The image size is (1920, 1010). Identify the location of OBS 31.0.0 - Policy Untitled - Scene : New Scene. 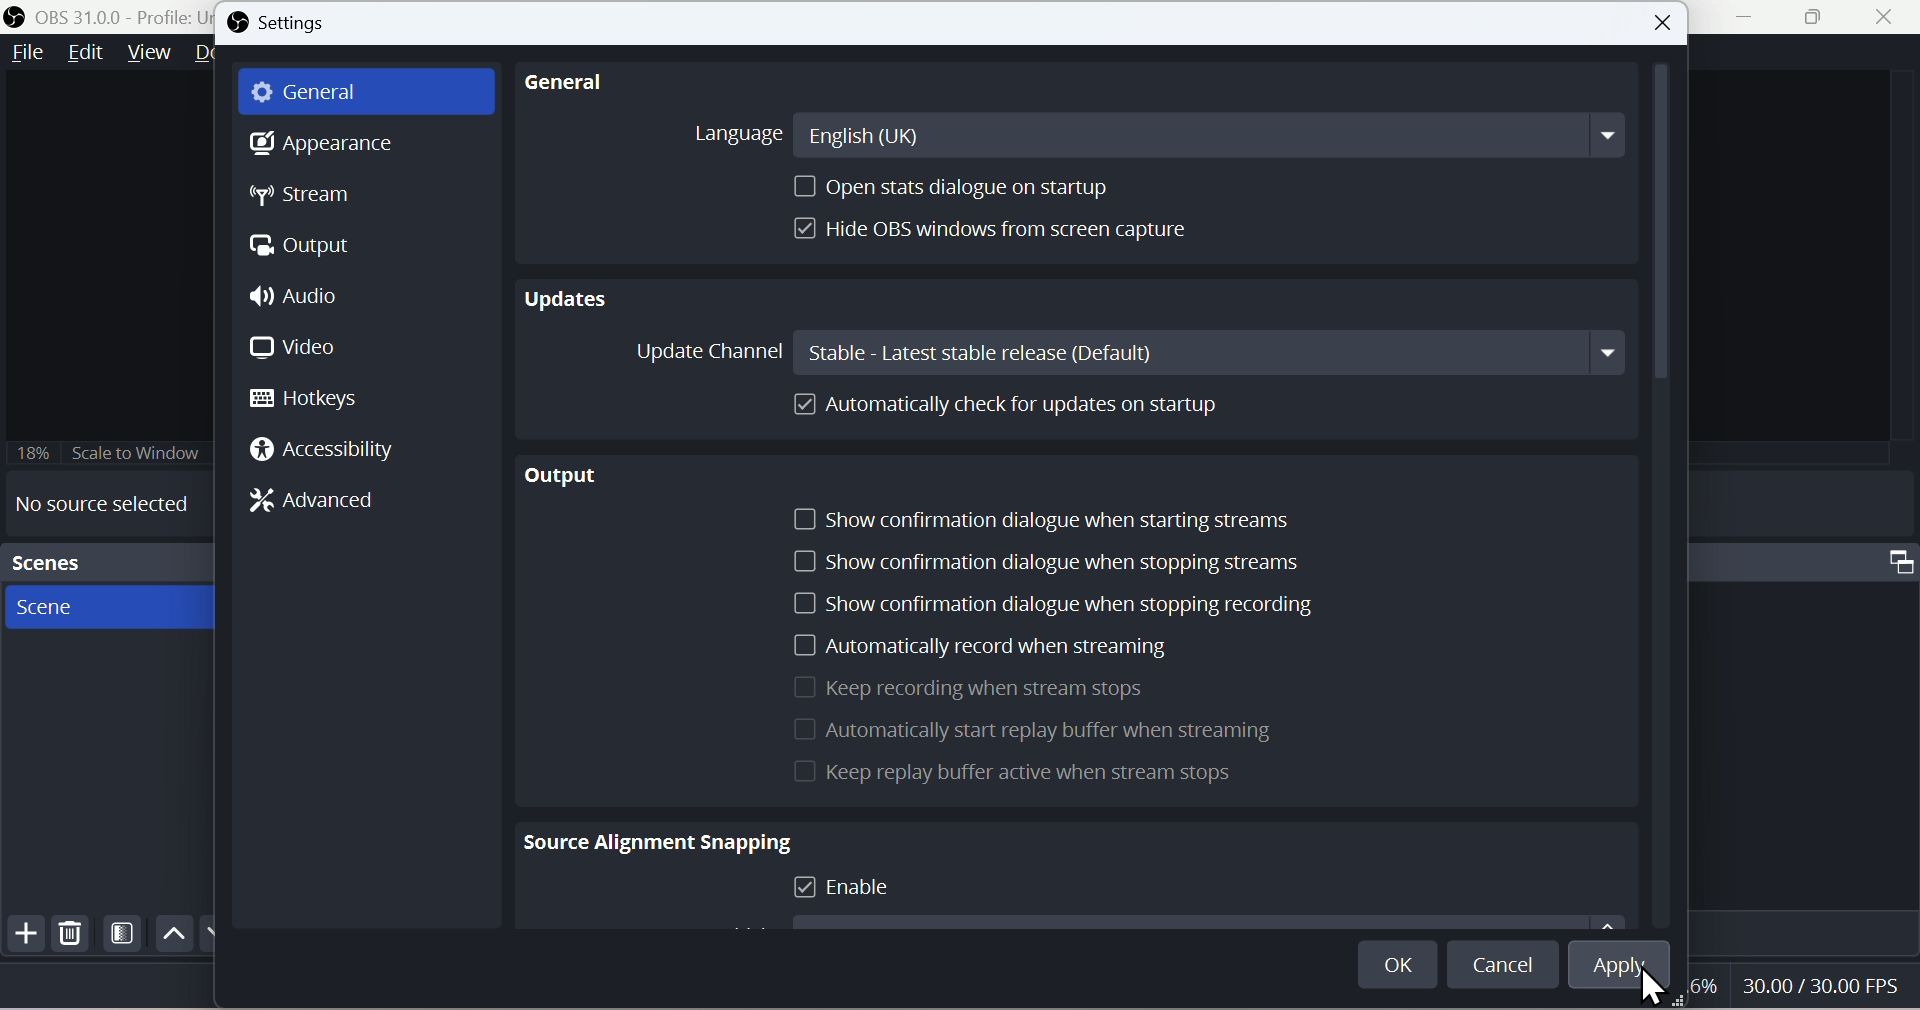
(109, 16).